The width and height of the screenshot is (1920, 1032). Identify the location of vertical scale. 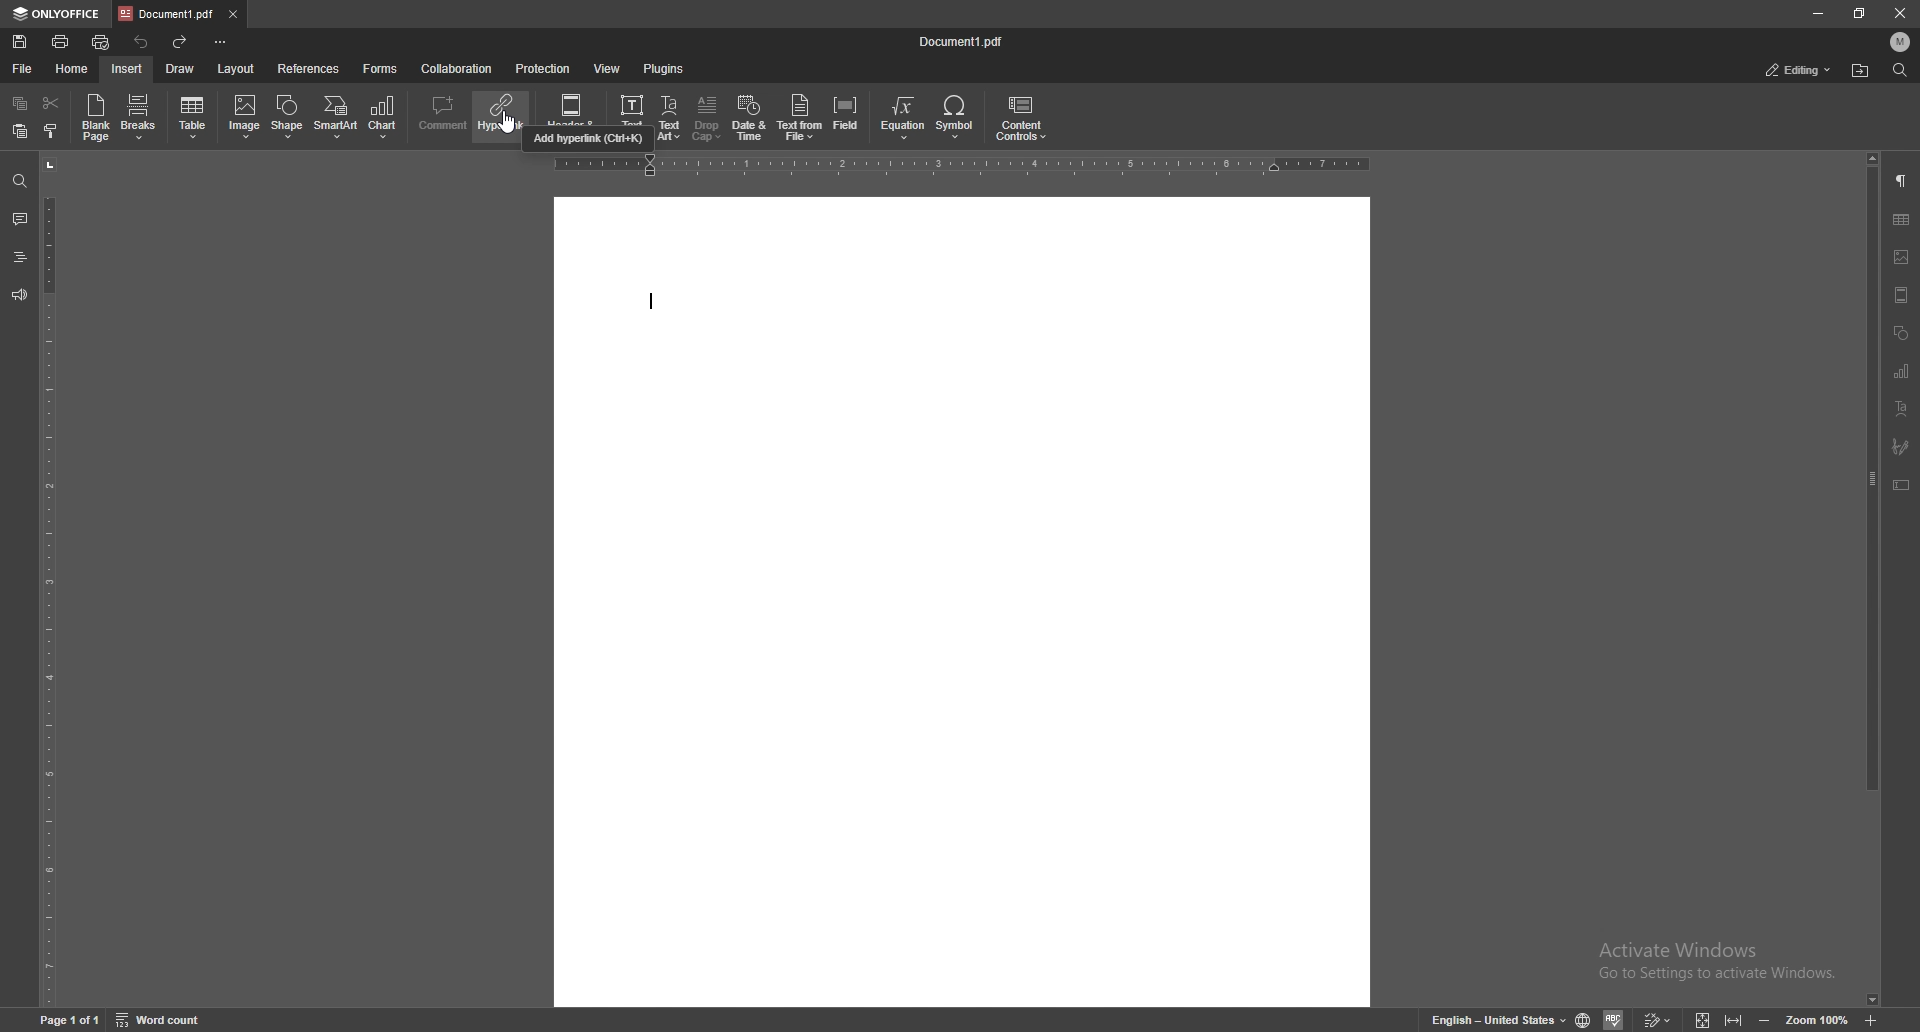
(46, 580).